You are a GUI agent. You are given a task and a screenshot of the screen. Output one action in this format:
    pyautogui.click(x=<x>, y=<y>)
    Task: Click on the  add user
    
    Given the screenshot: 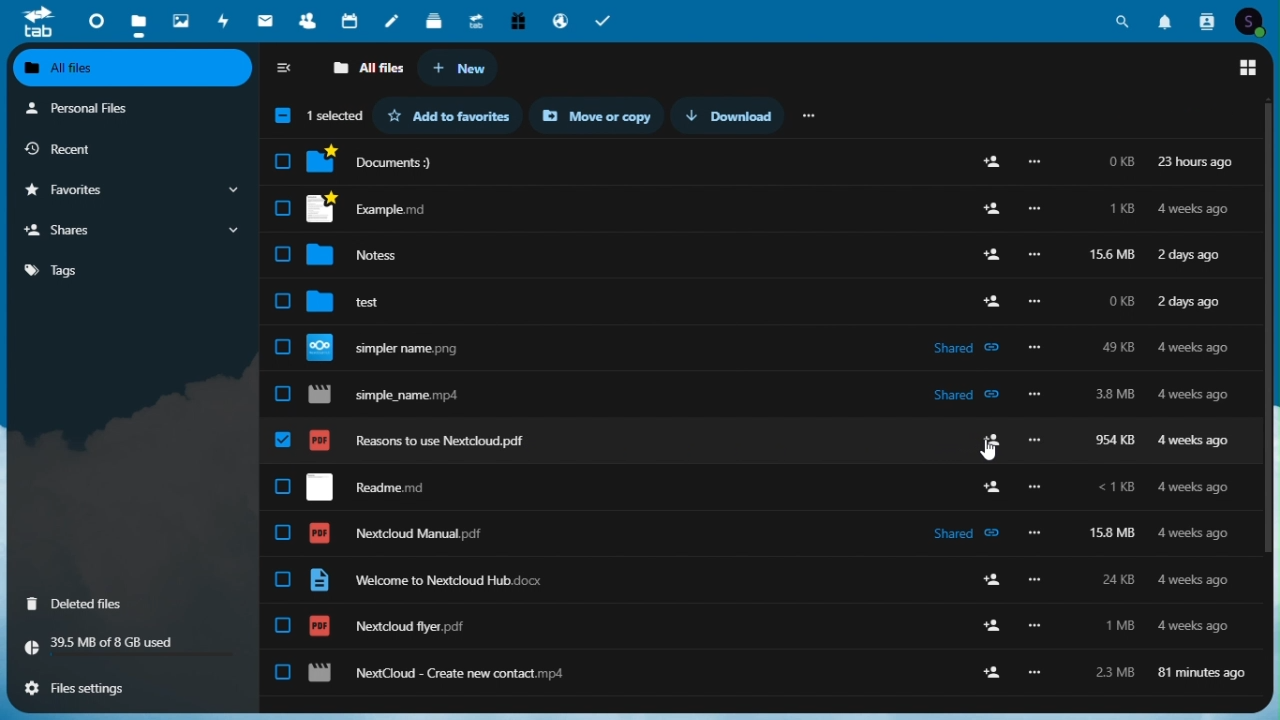 What is the action you would take?
    pyautogui.click(x=989, y=256)
    